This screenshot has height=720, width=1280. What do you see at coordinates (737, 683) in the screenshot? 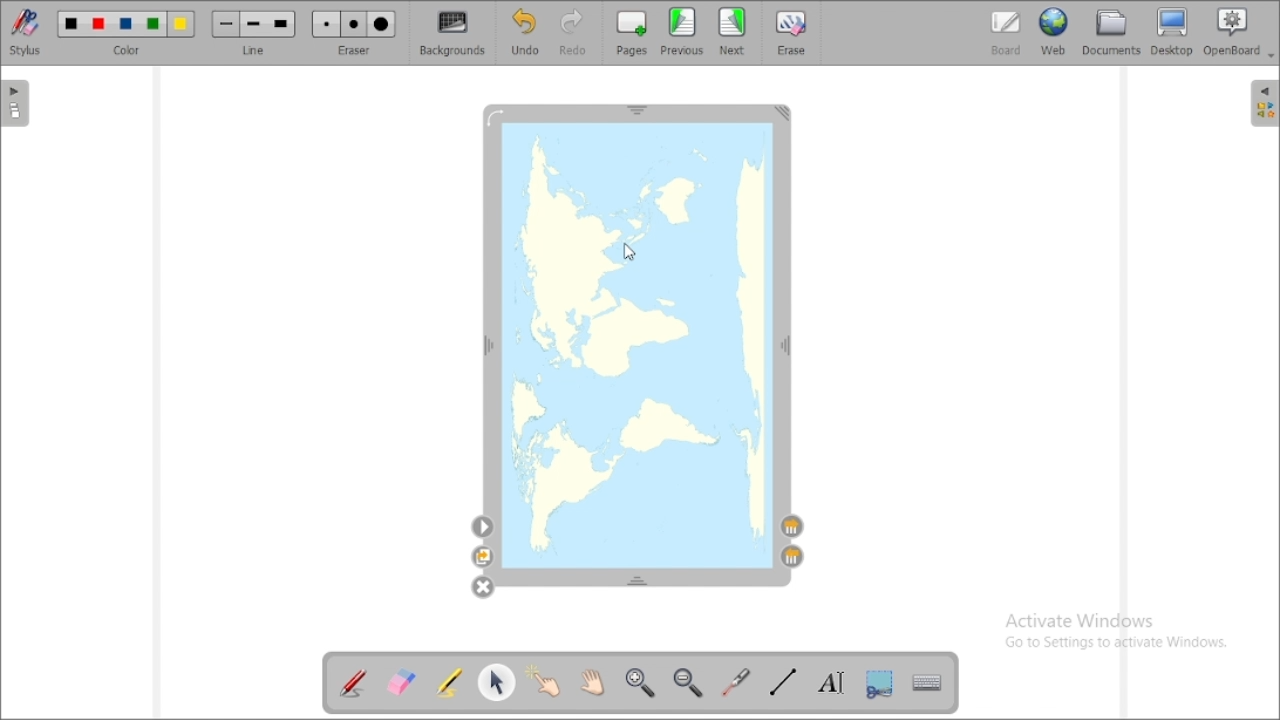
I see `virtual laser pointer` at bounding box center [737, 683].